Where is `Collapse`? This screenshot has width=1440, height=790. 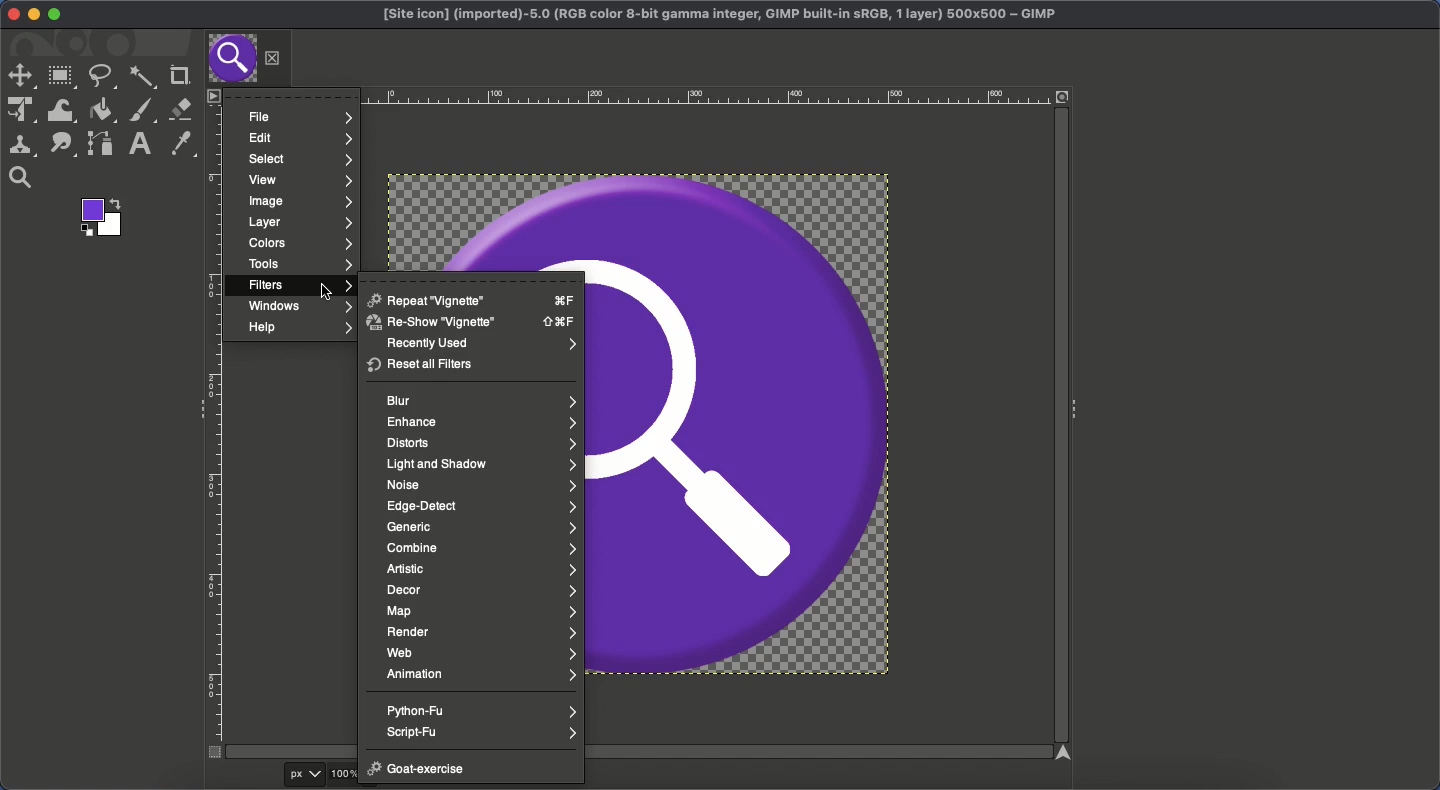 Collapse is located at coordinates (1077, 406).